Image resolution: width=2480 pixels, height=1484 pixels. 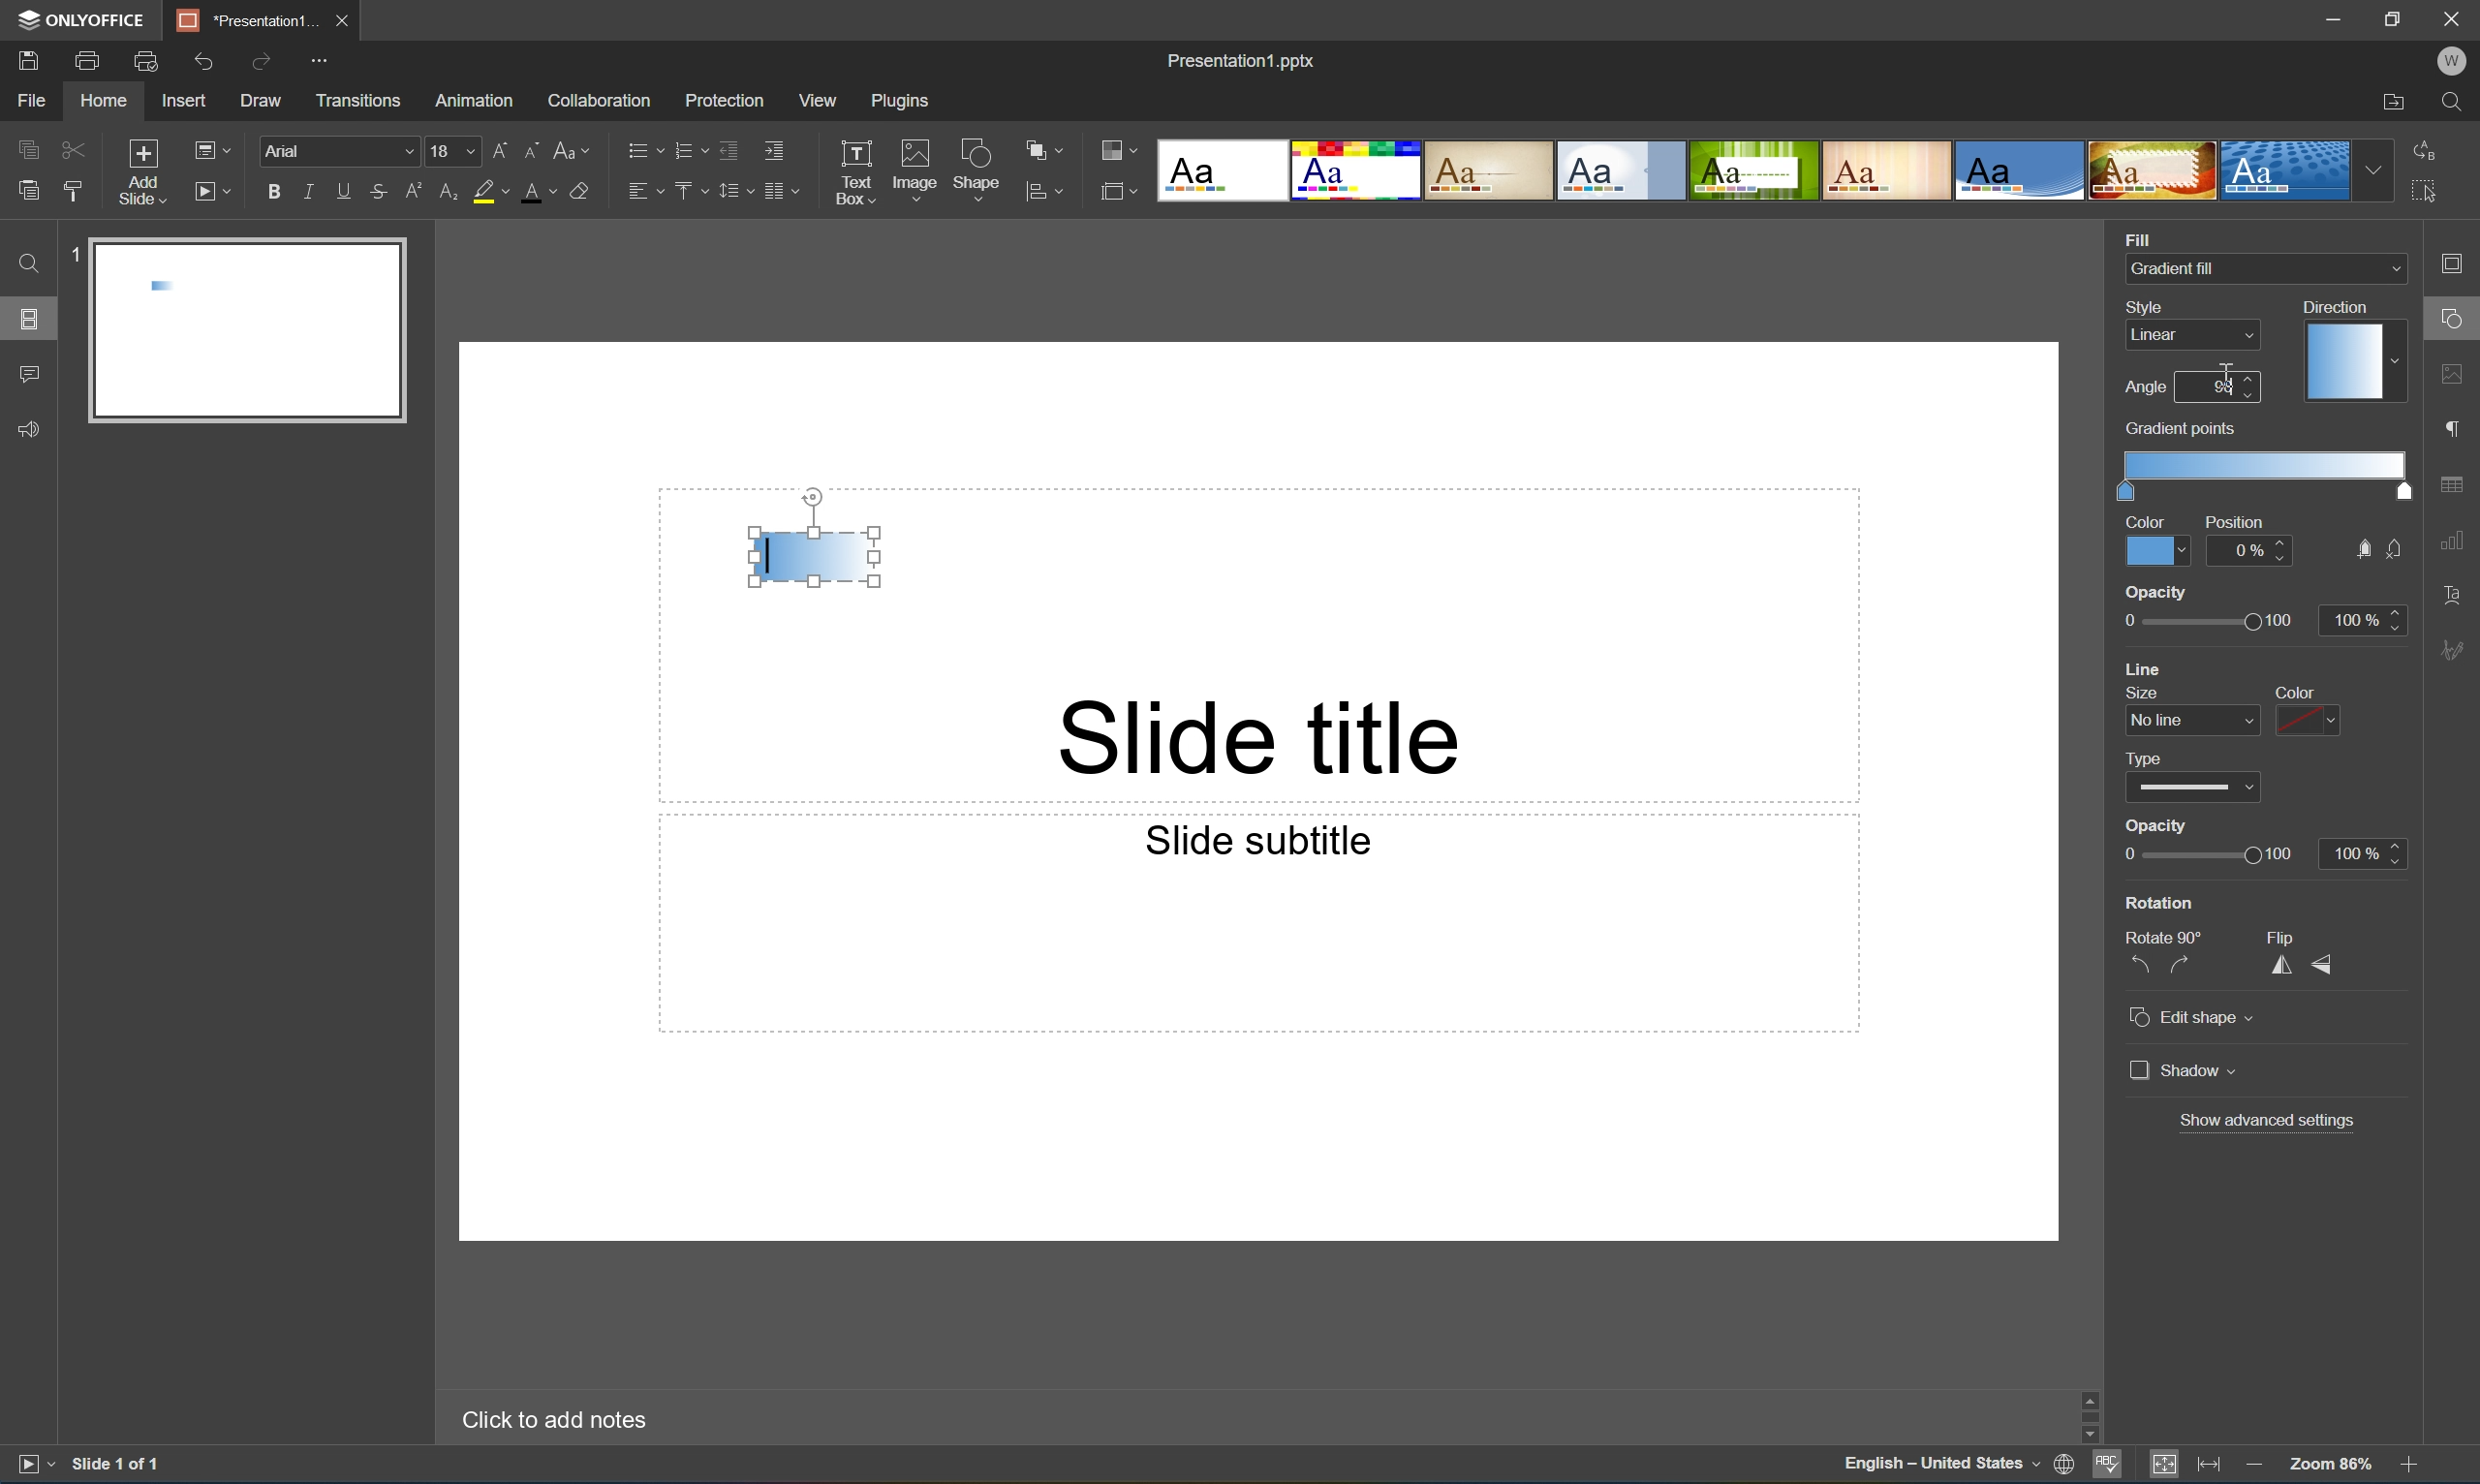 What do you see at coordinates (2139, 965) in the screenshot?
I see `Rotate 90° counterclockwise` at bounding box center [2139, 965].